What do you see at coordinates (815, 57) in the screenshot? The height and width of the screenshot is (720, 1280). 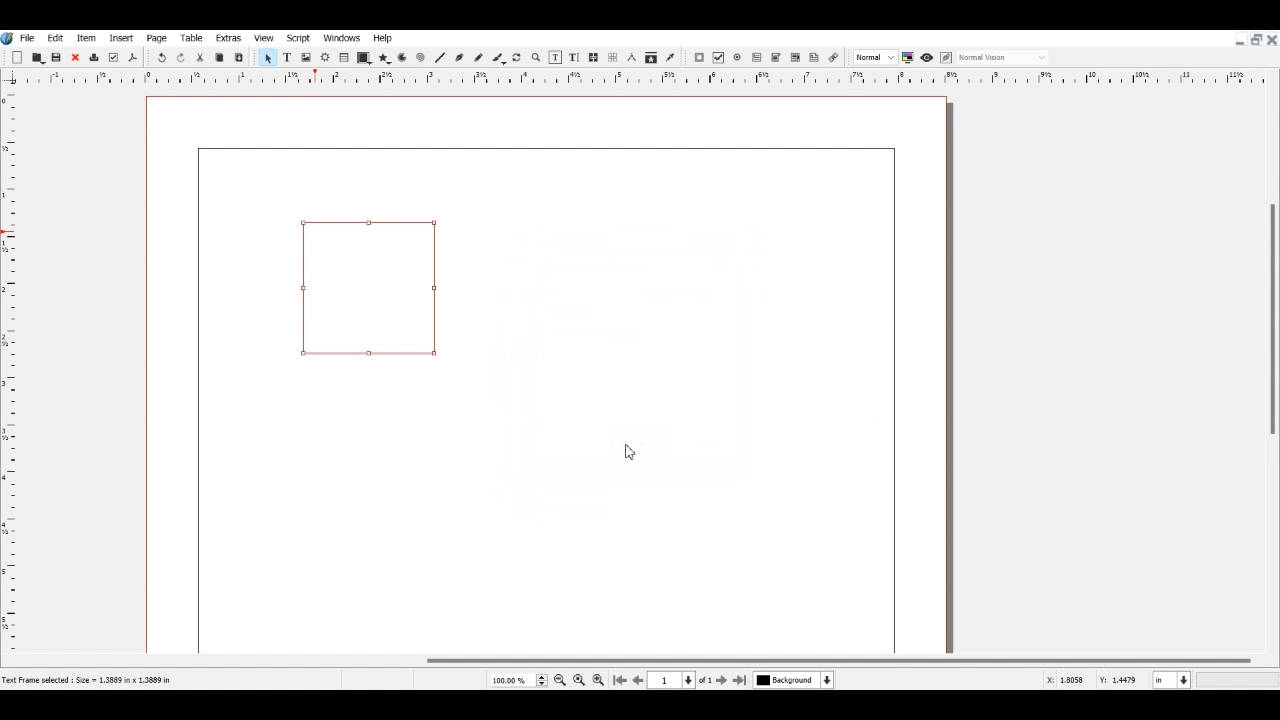 I see `Text Annotation ` at bounding box center [815, 57].